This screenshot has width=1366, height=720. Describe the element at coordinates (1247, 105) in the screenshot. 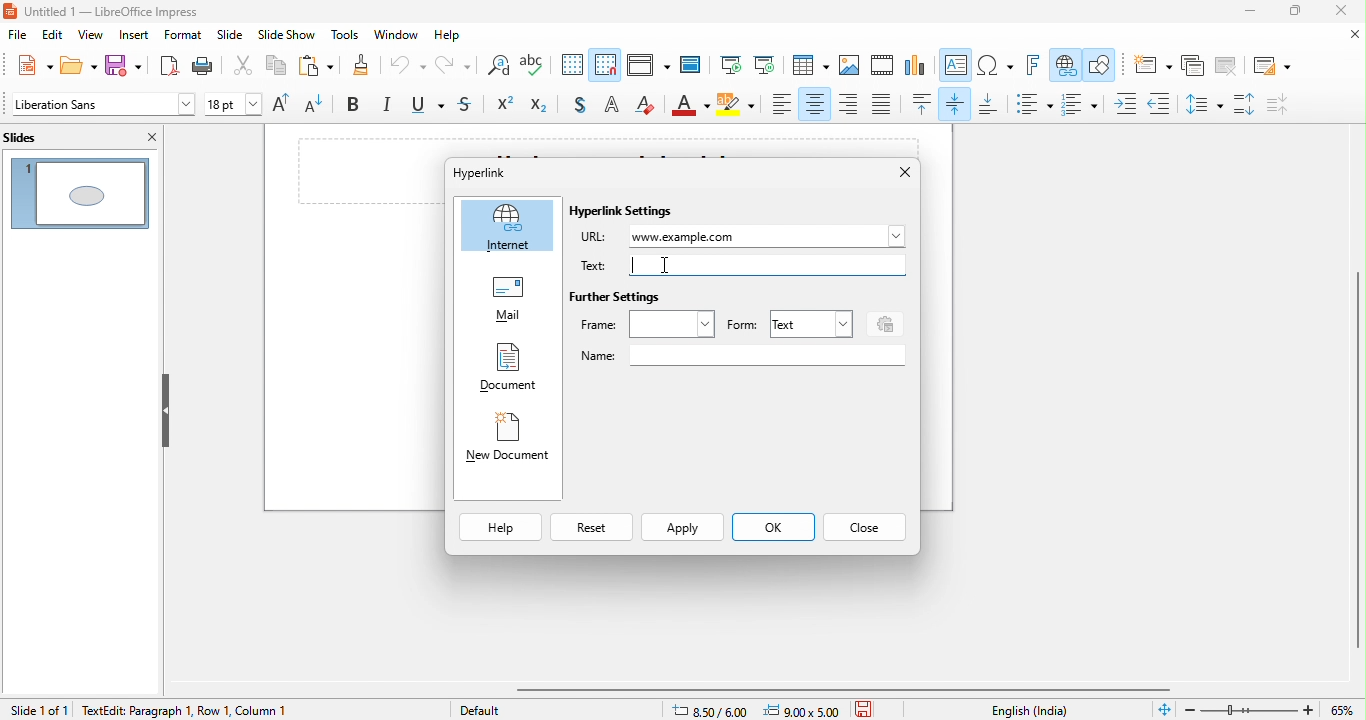

I see `increase paragraph spacing` at that location.